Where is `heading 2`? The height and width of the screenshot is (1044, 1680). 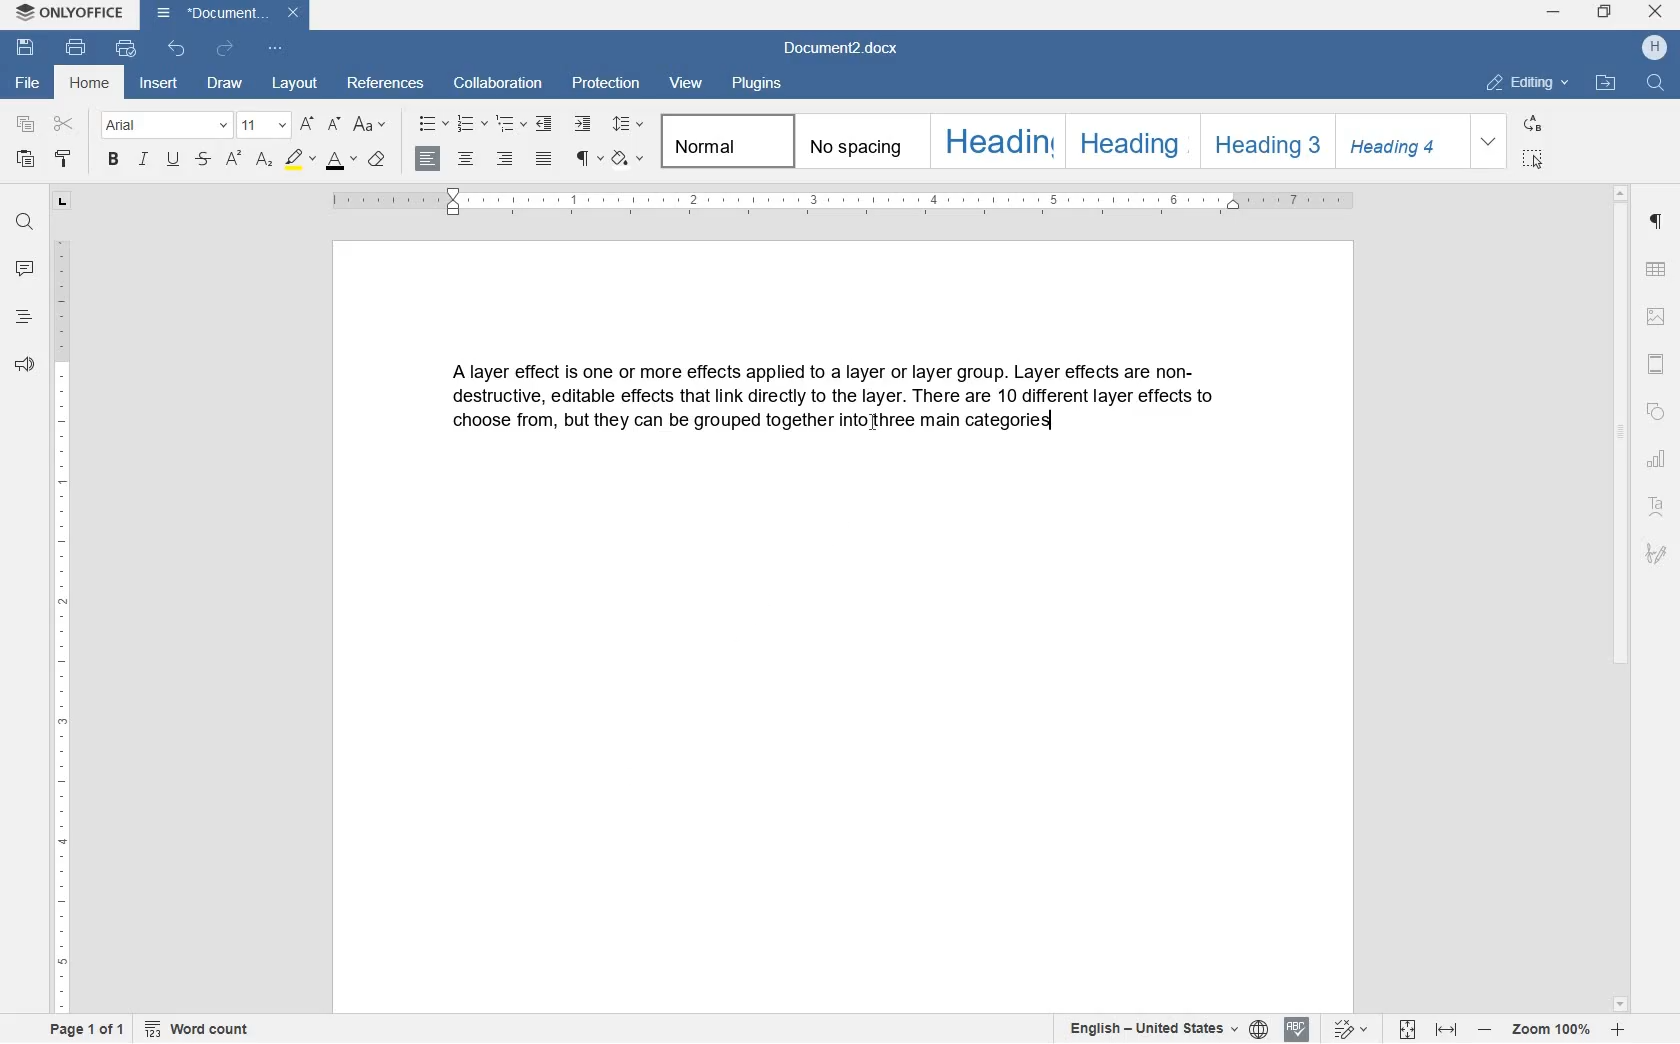
heading 2 is located at coordinates (1129, 142).